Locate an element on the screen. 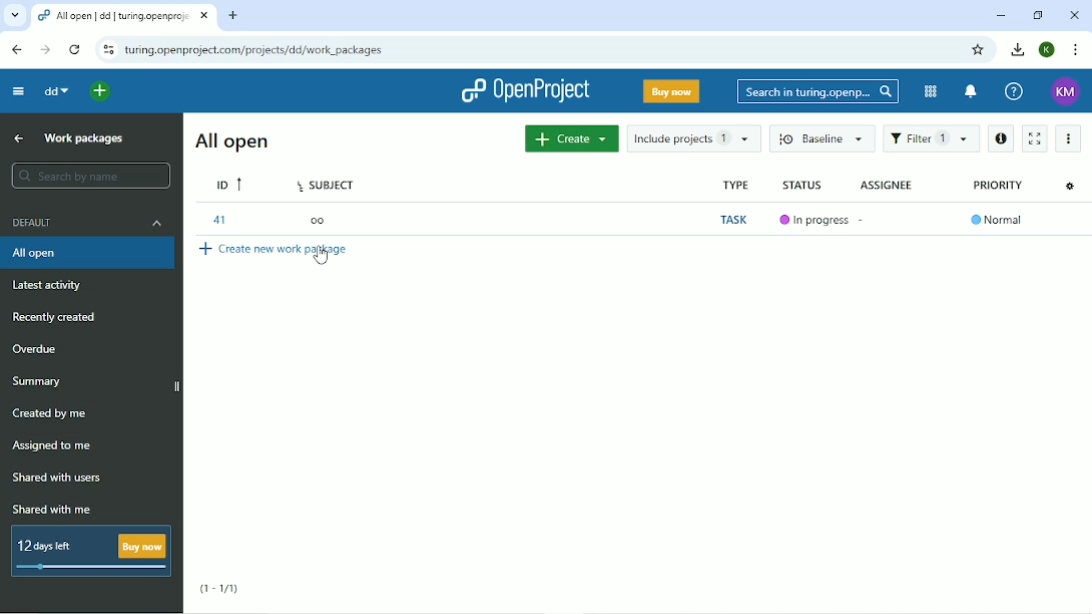 This screenshot has height=614, width=1092. Assignee is located at coordinates (887, 183).